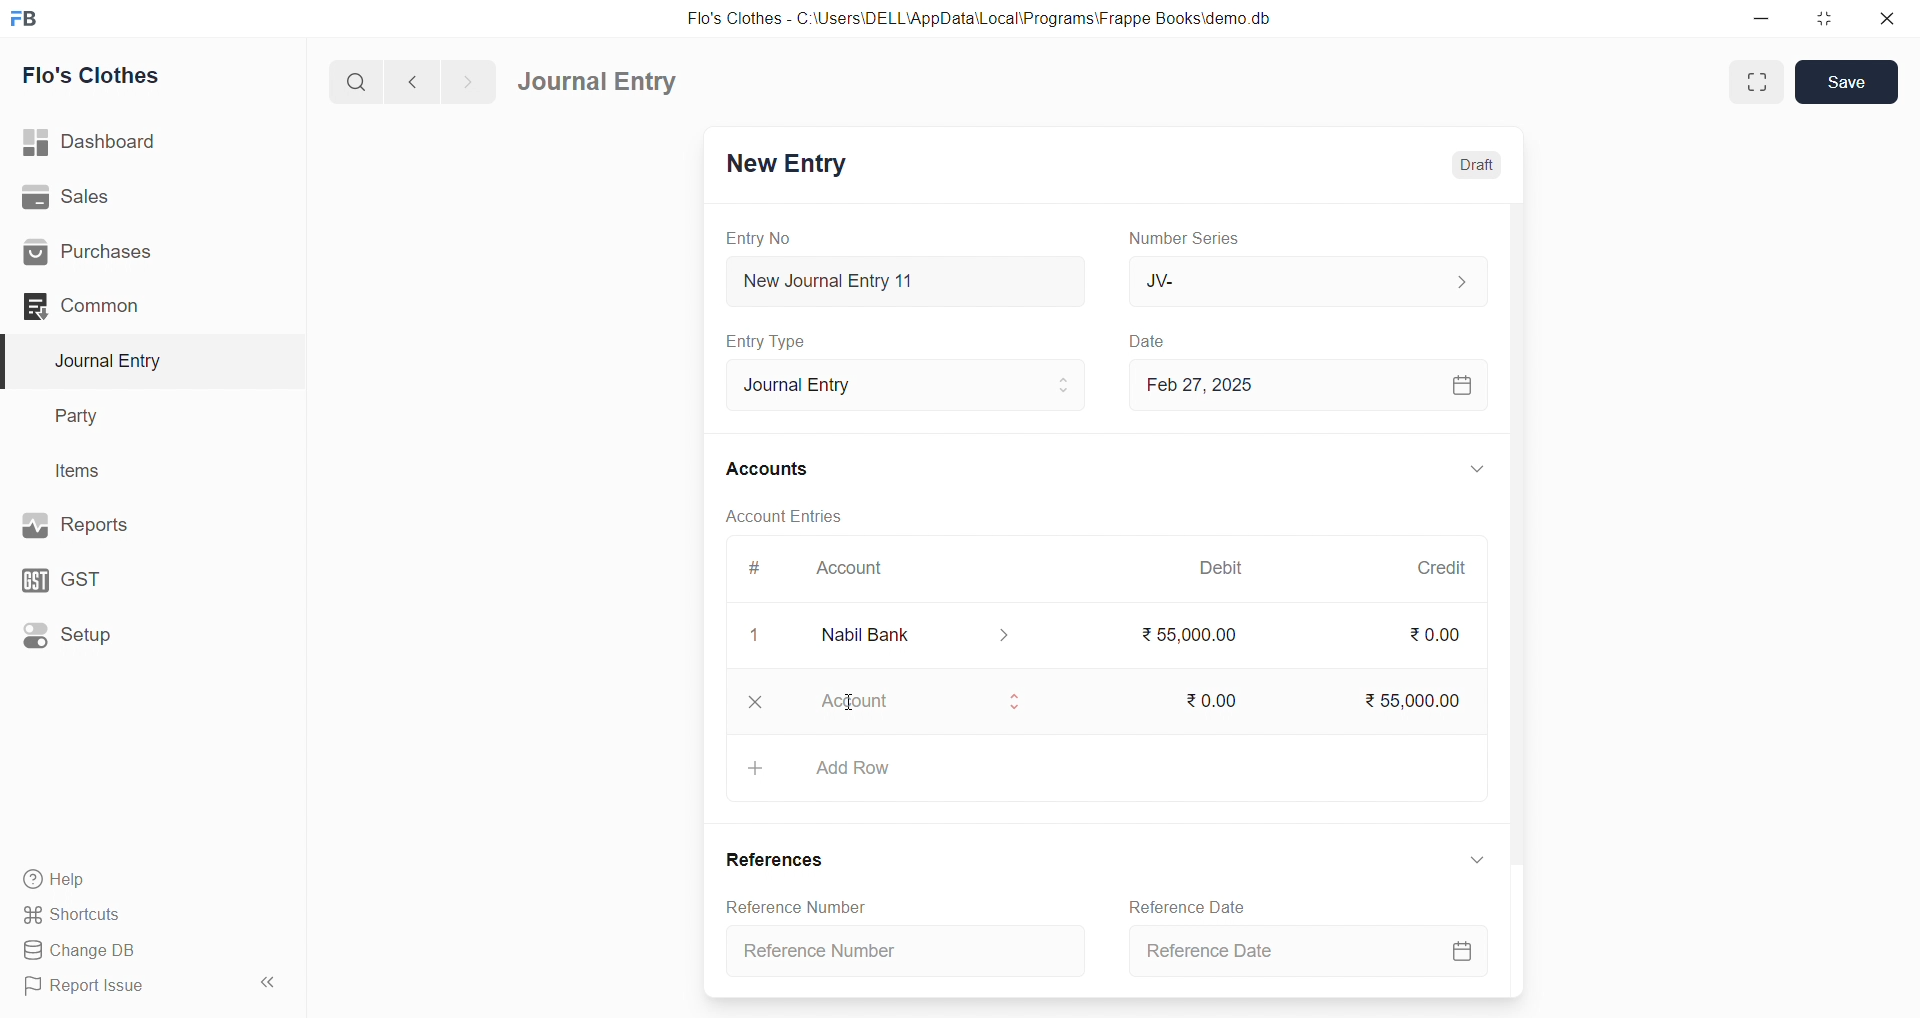 This screenshot has height=1018, width=1920. Describe the element at coordinates (89, 414) in the screenshot. I see `Party` at that location.